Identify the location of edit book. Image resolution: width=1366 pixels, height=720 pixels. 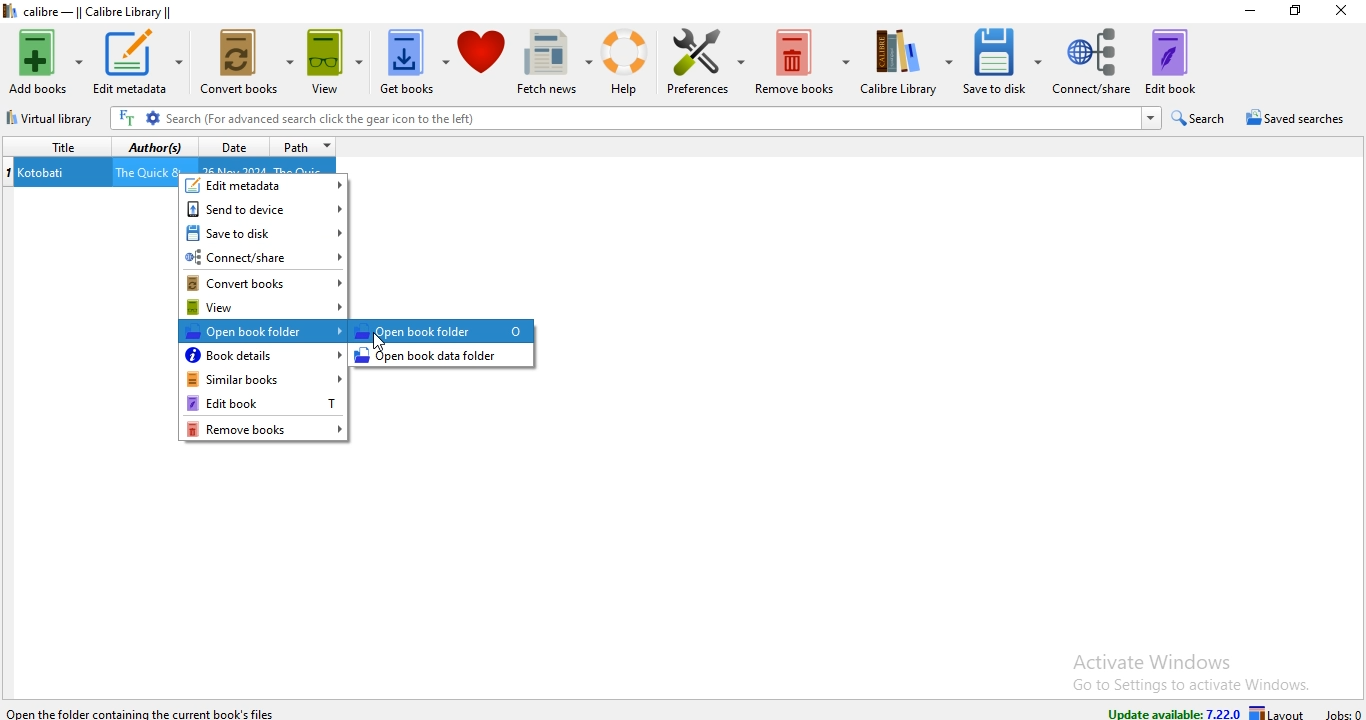
(1171, 61).